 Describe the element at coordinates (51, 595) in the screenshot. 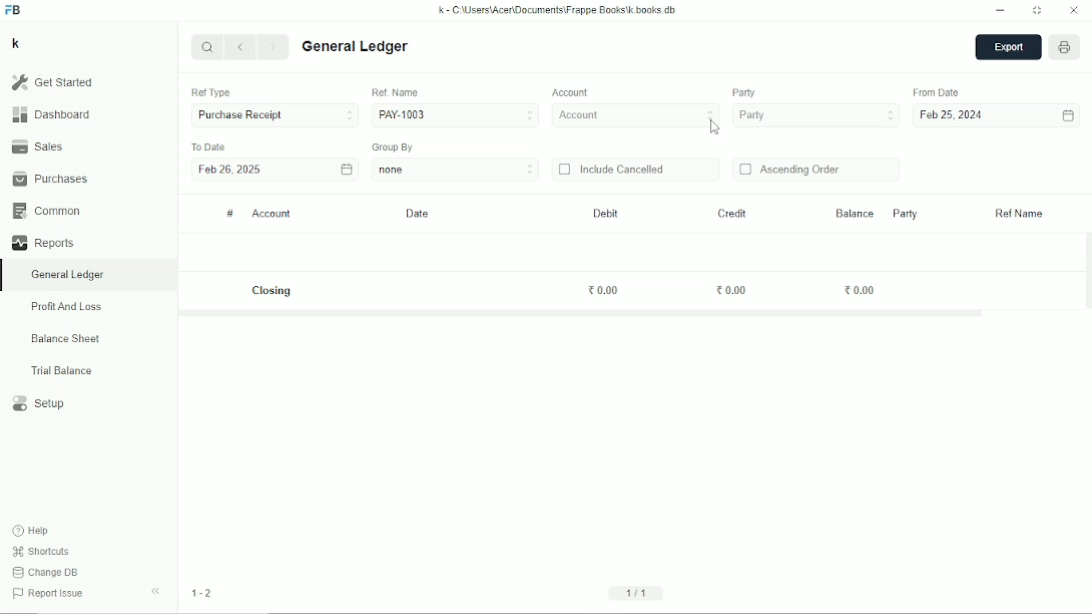

I see `Report issue` at that location.